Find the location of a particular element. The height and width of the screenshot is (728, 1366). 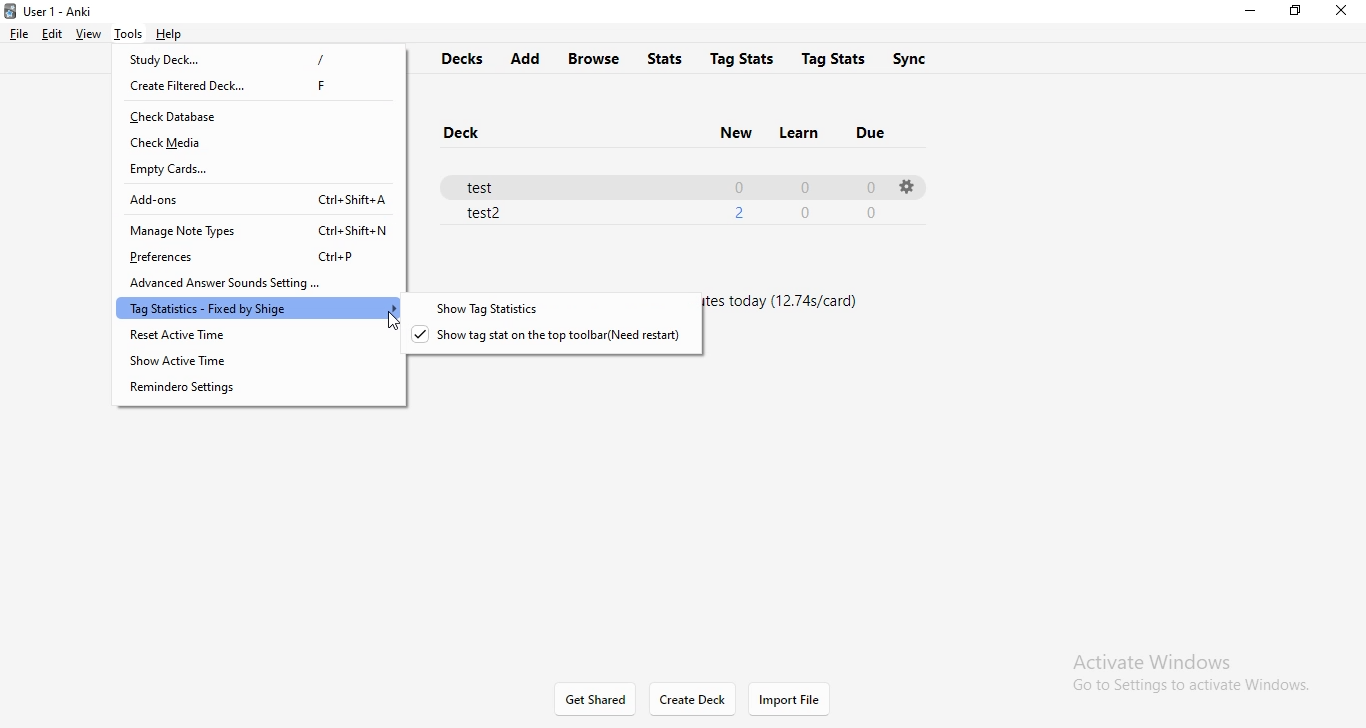

show active time is located at coordinates (261, 363).